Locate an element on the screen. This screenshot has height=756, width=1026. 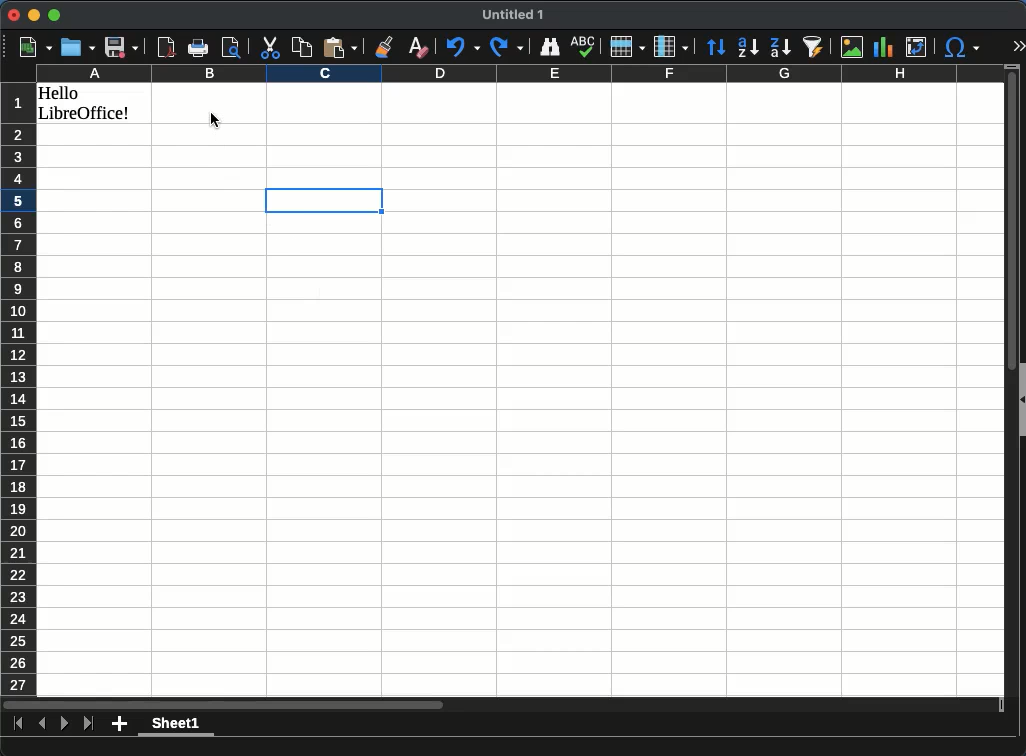
chart is located at coordinates (883, 47).